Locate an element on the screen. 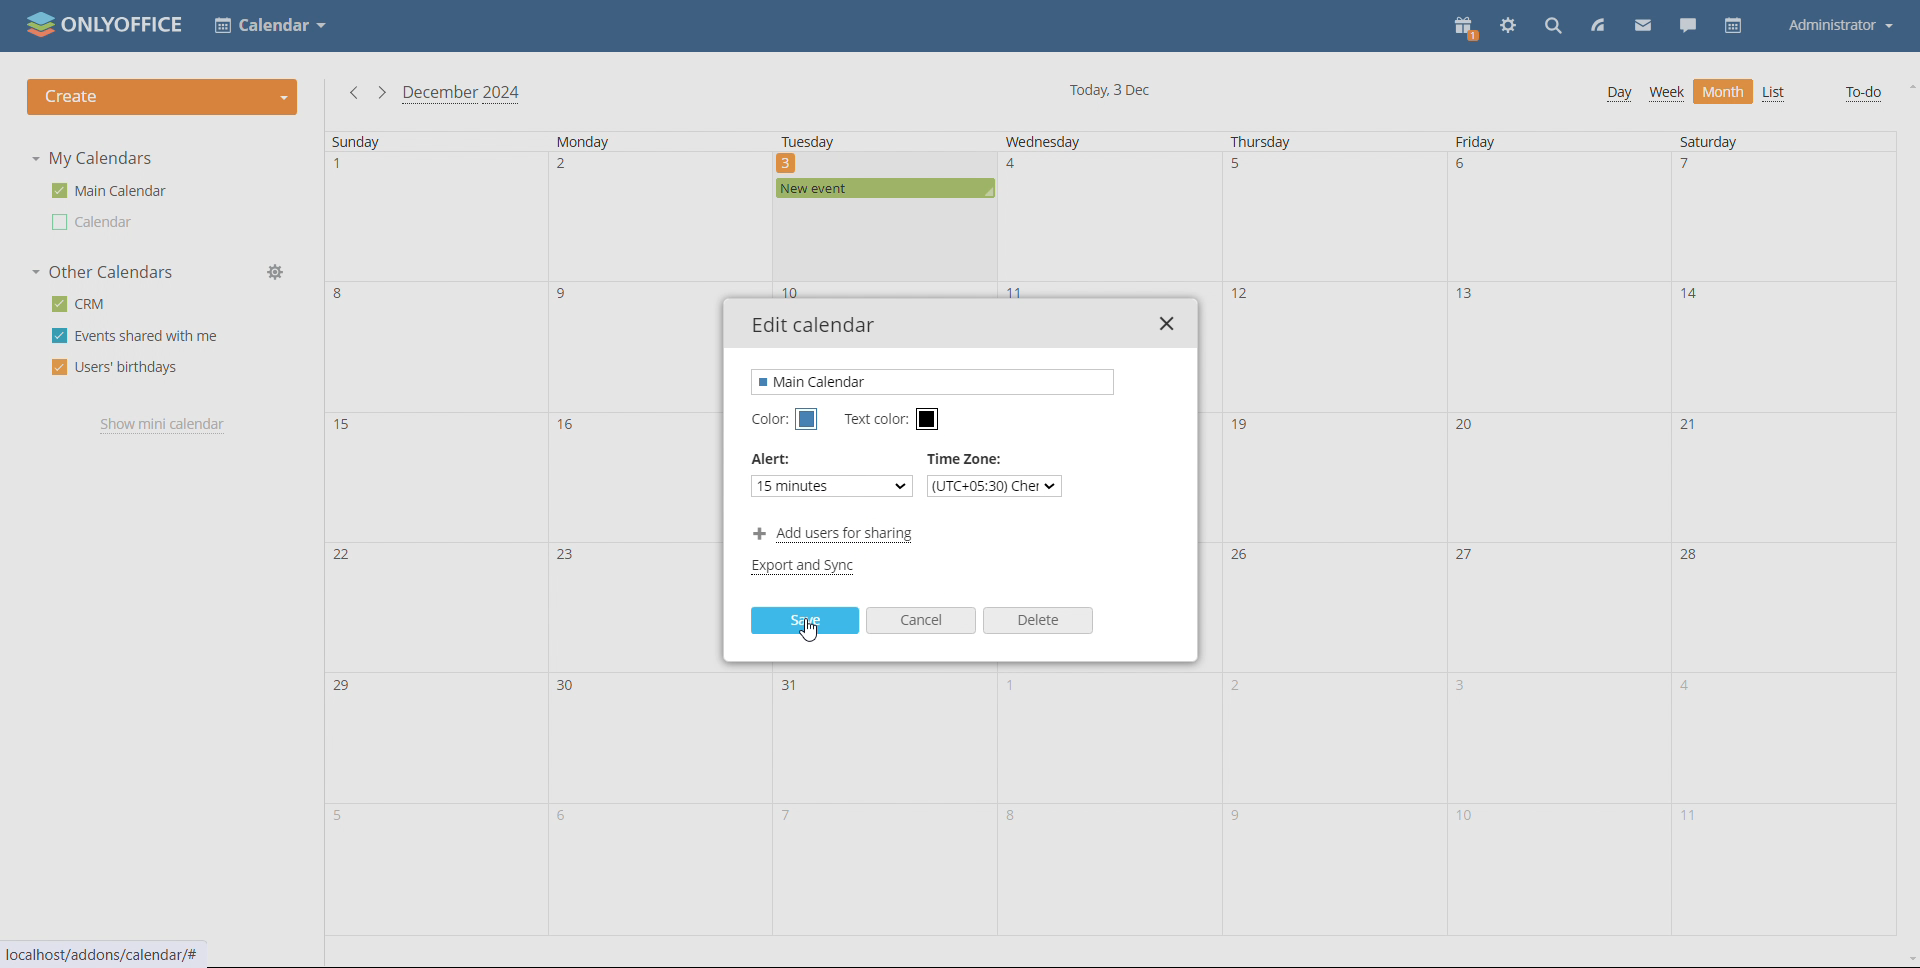  cancel is located at coordinates (921, 620).